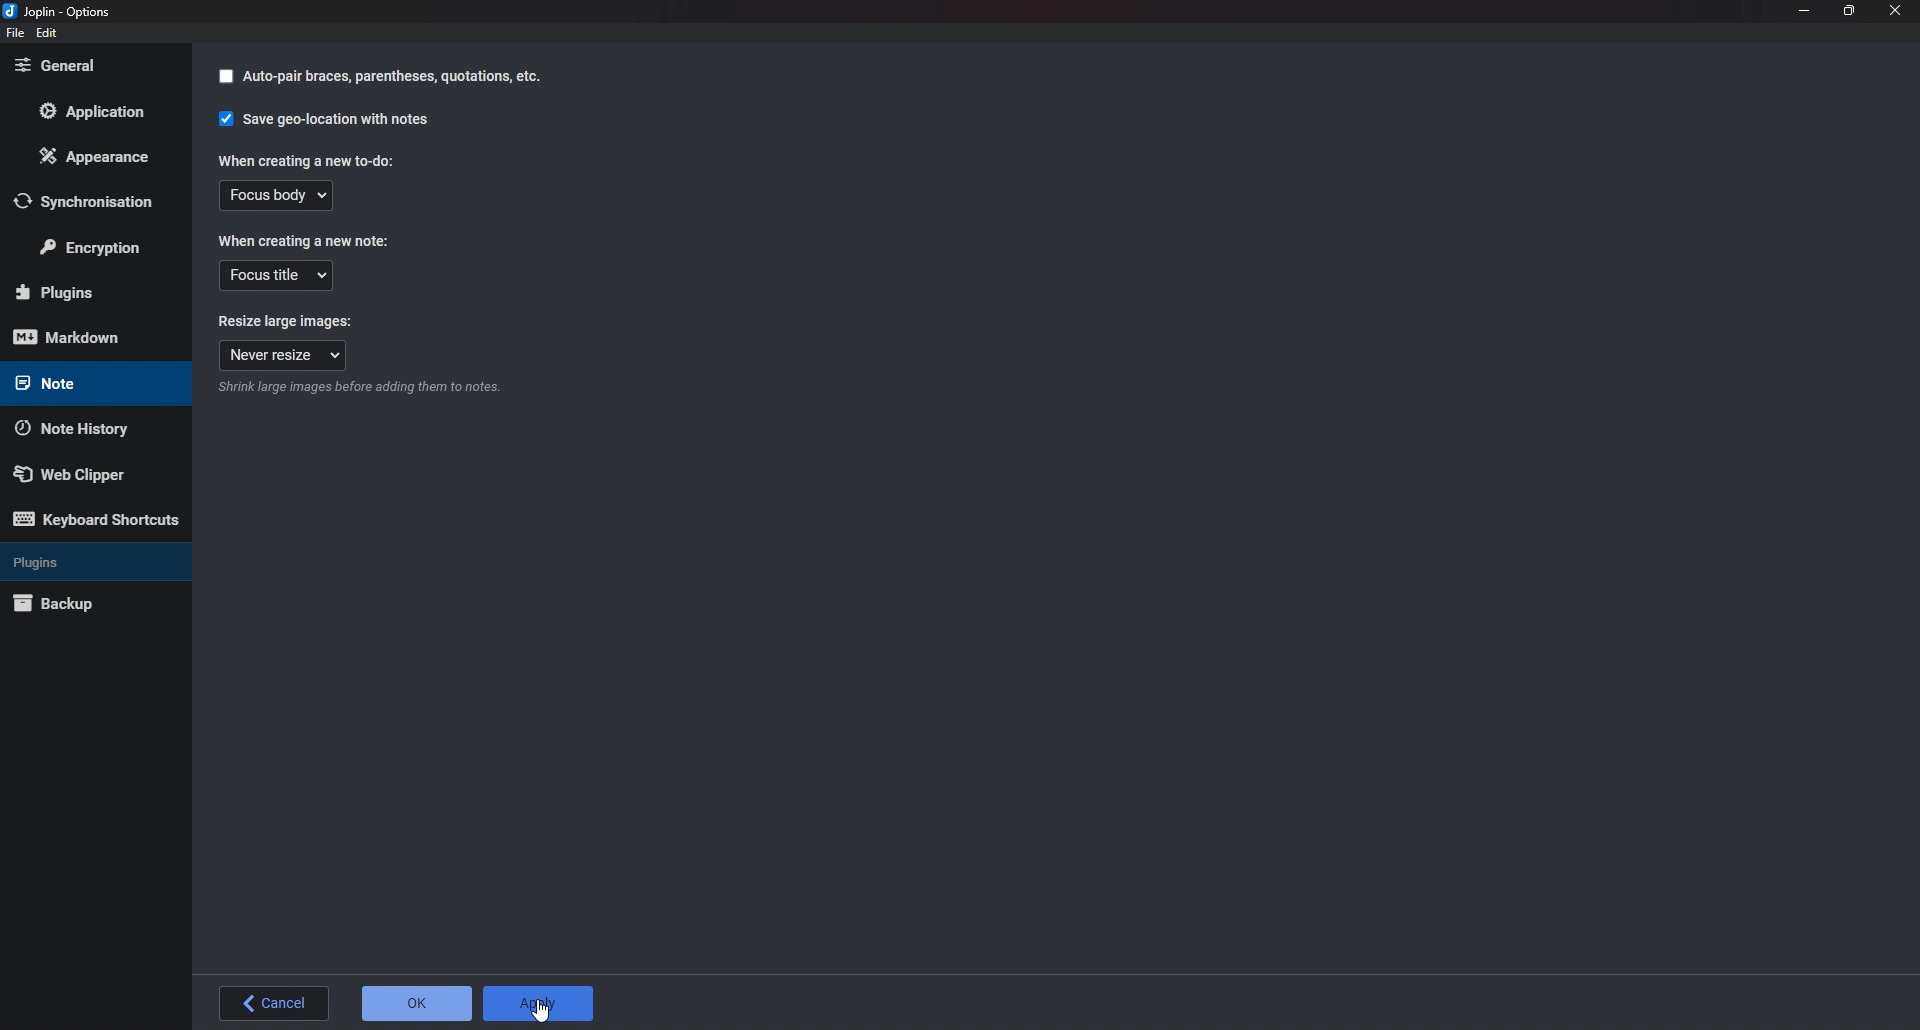 The height and width of the screenshot is (1030, 1920). Describe the element at coordinates (90, 564) in the screenshot. I see `Plugins` at that location.